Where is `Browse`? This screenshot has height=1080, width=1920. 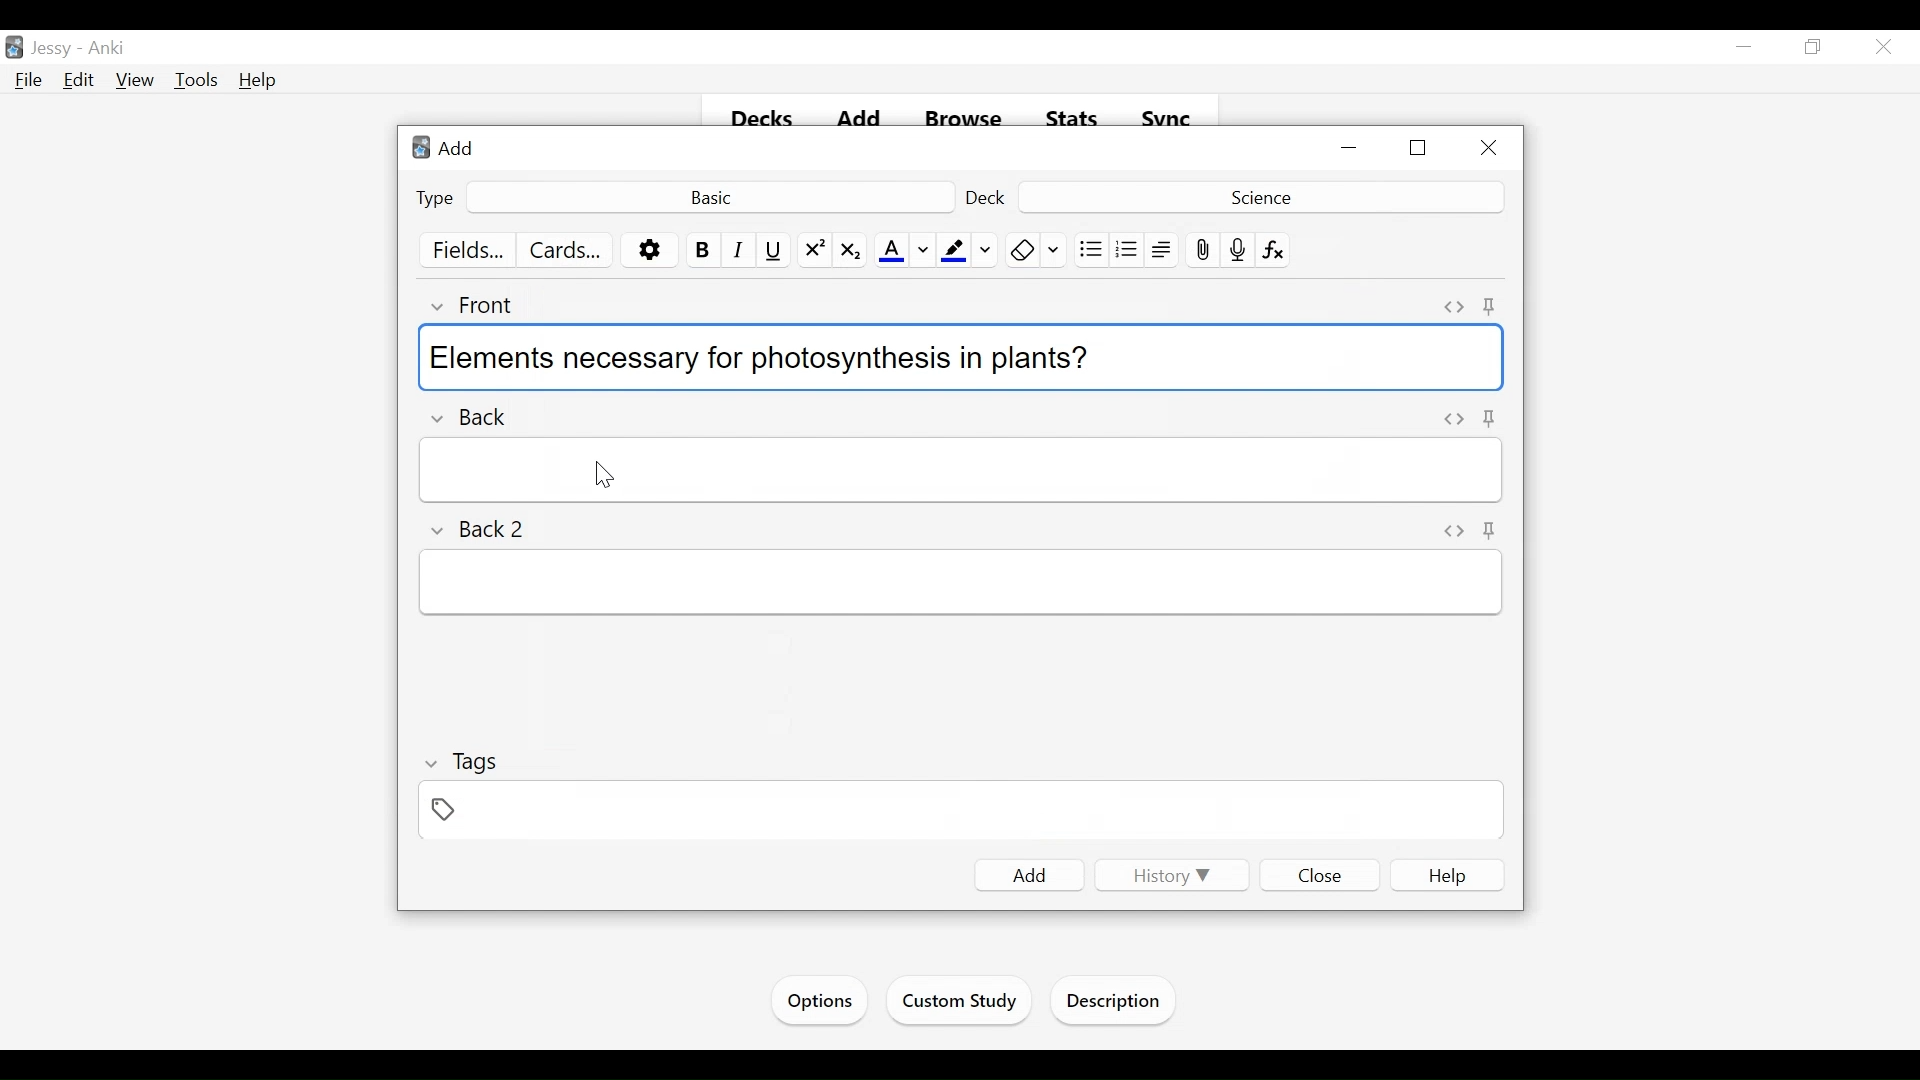
Browse is located at coordinates (967, 120).